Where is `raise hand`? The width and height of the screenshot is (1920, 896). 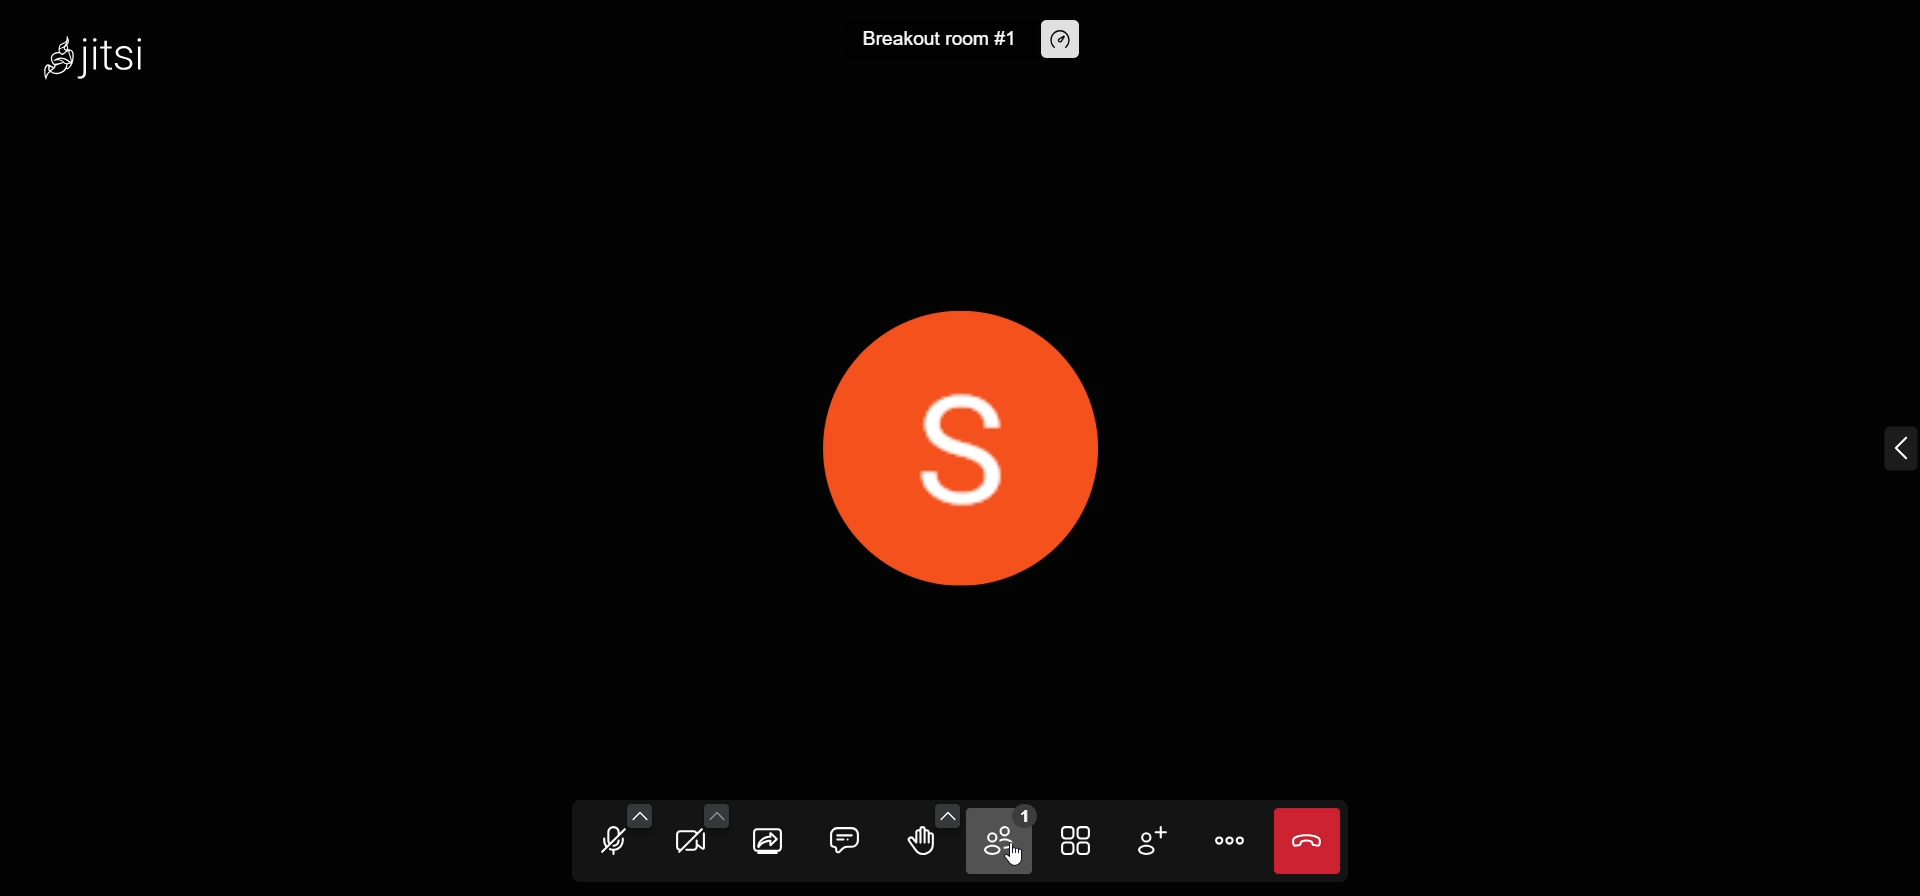 raise hand is located at coordinates (923, 844).